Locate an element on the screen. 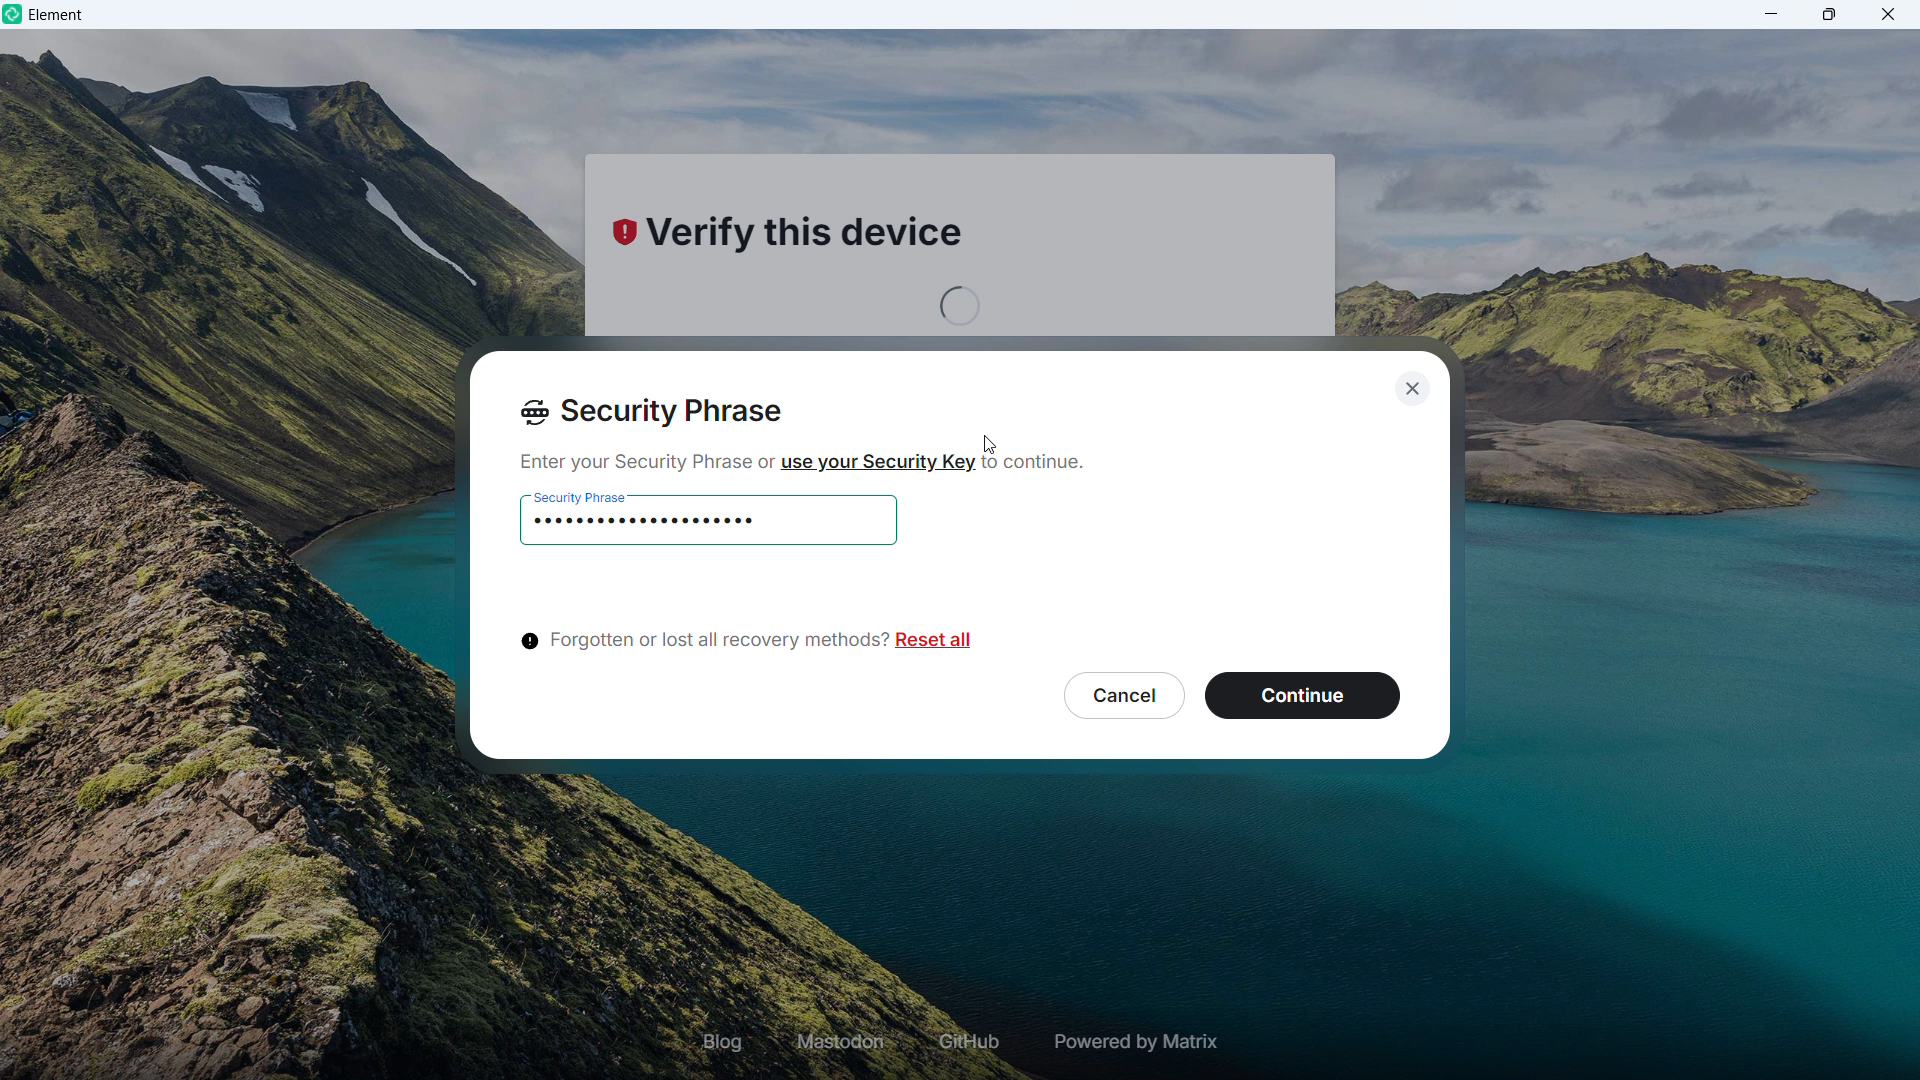 The height and width of the screenshot is (1080, 1920). Blog  is located at coordinates (723, 1041).